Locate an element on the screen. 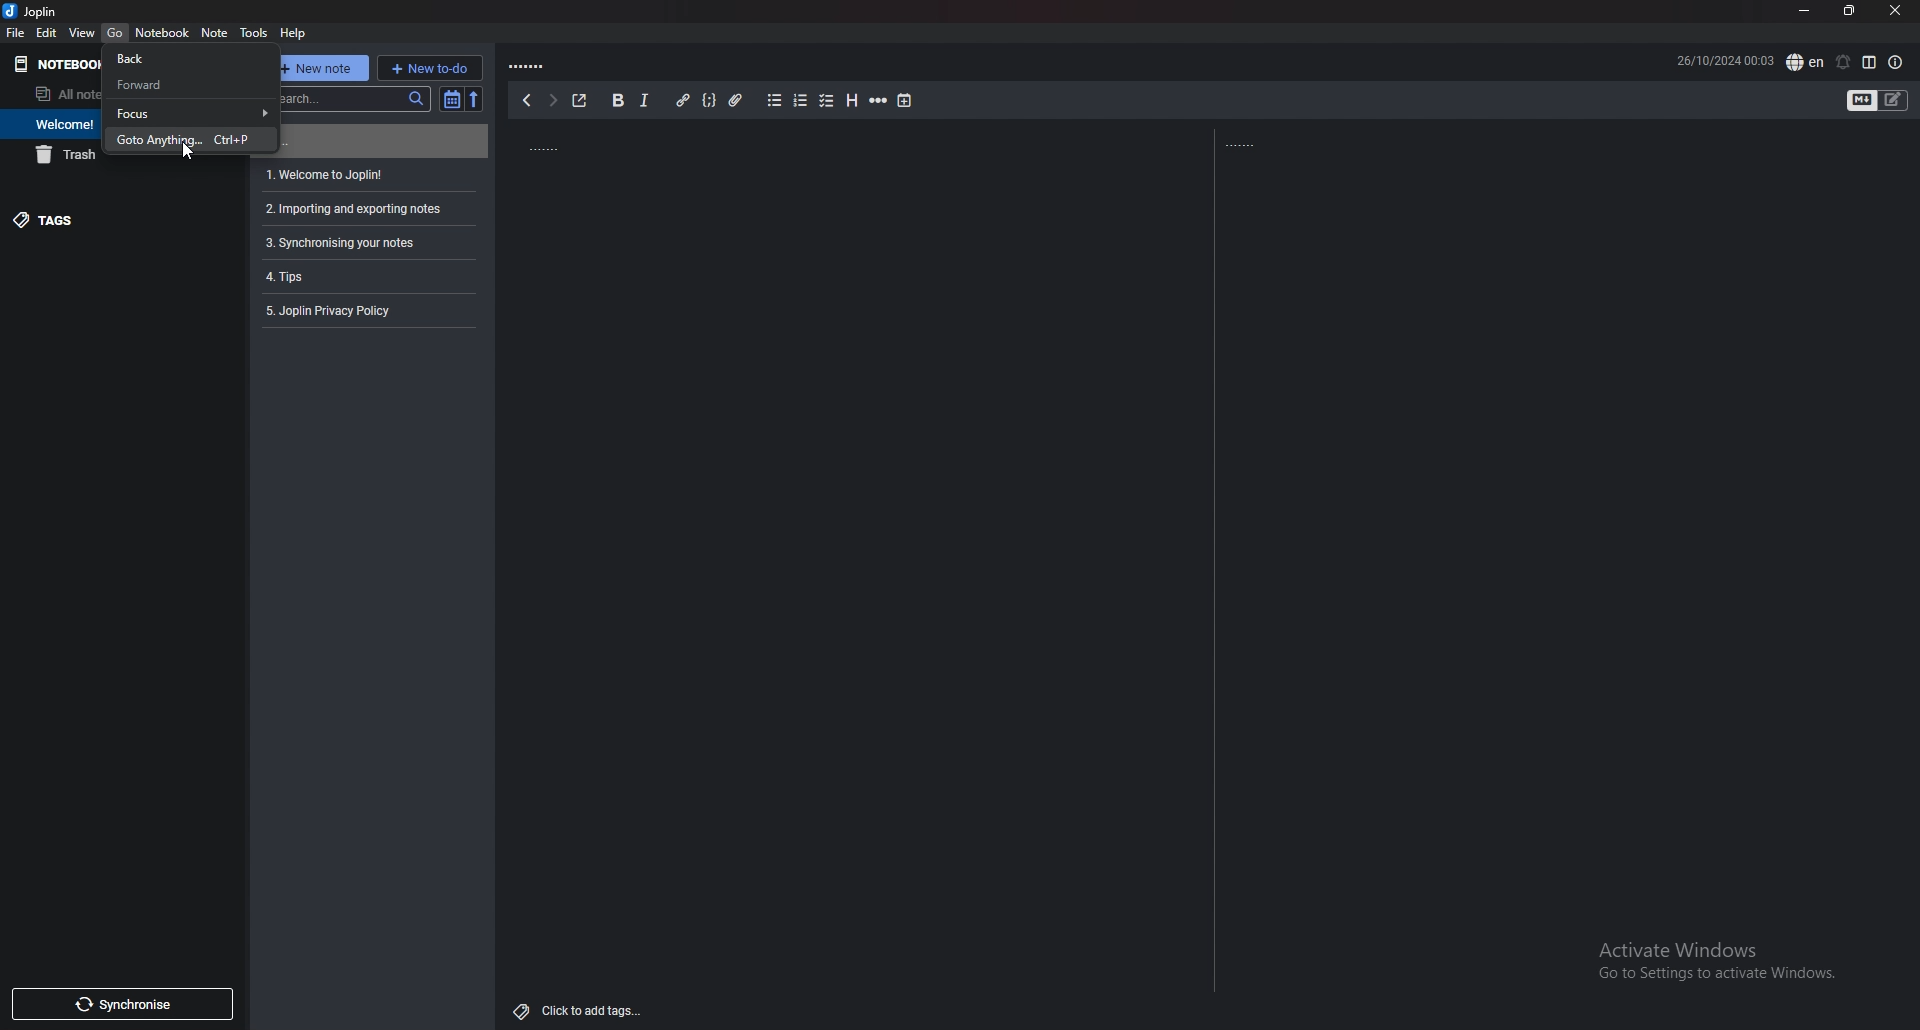 This screenshot has width=1920, height=1030. forward is located at coordinates (551, 100).